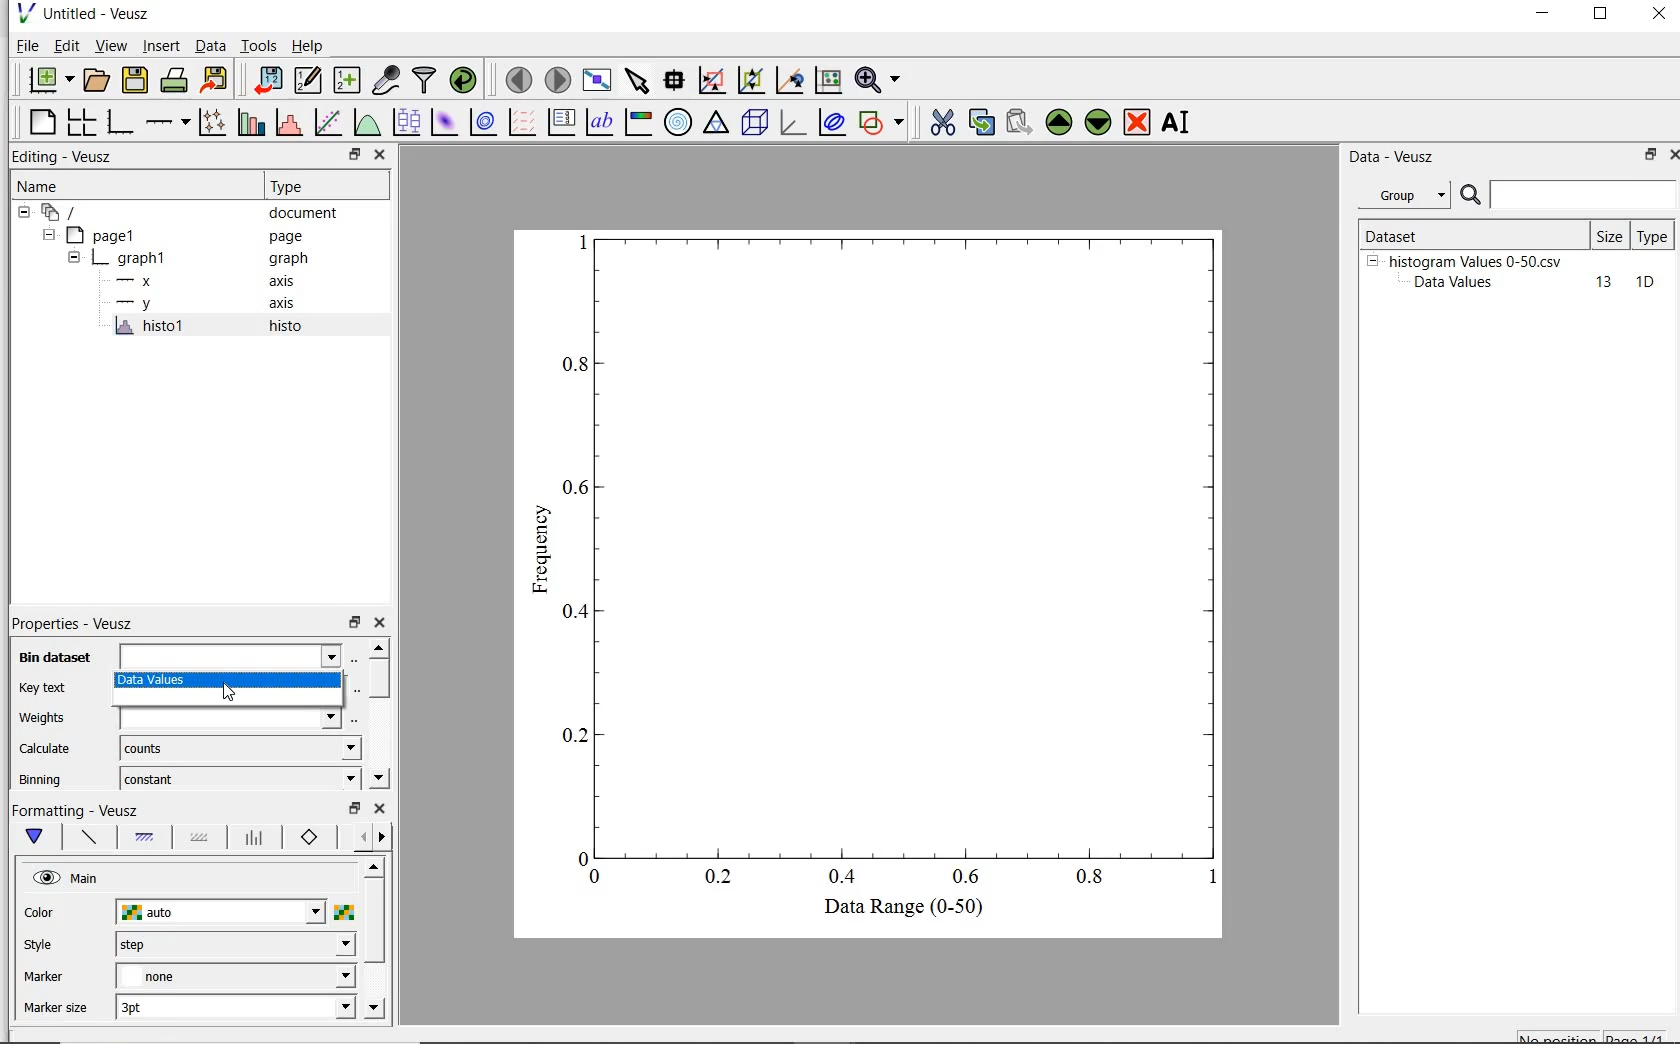 This screenshot has height=1044, width=1680. Describe the element at coordinates (43, 947) in the screenshot. I see `Style` at that location.